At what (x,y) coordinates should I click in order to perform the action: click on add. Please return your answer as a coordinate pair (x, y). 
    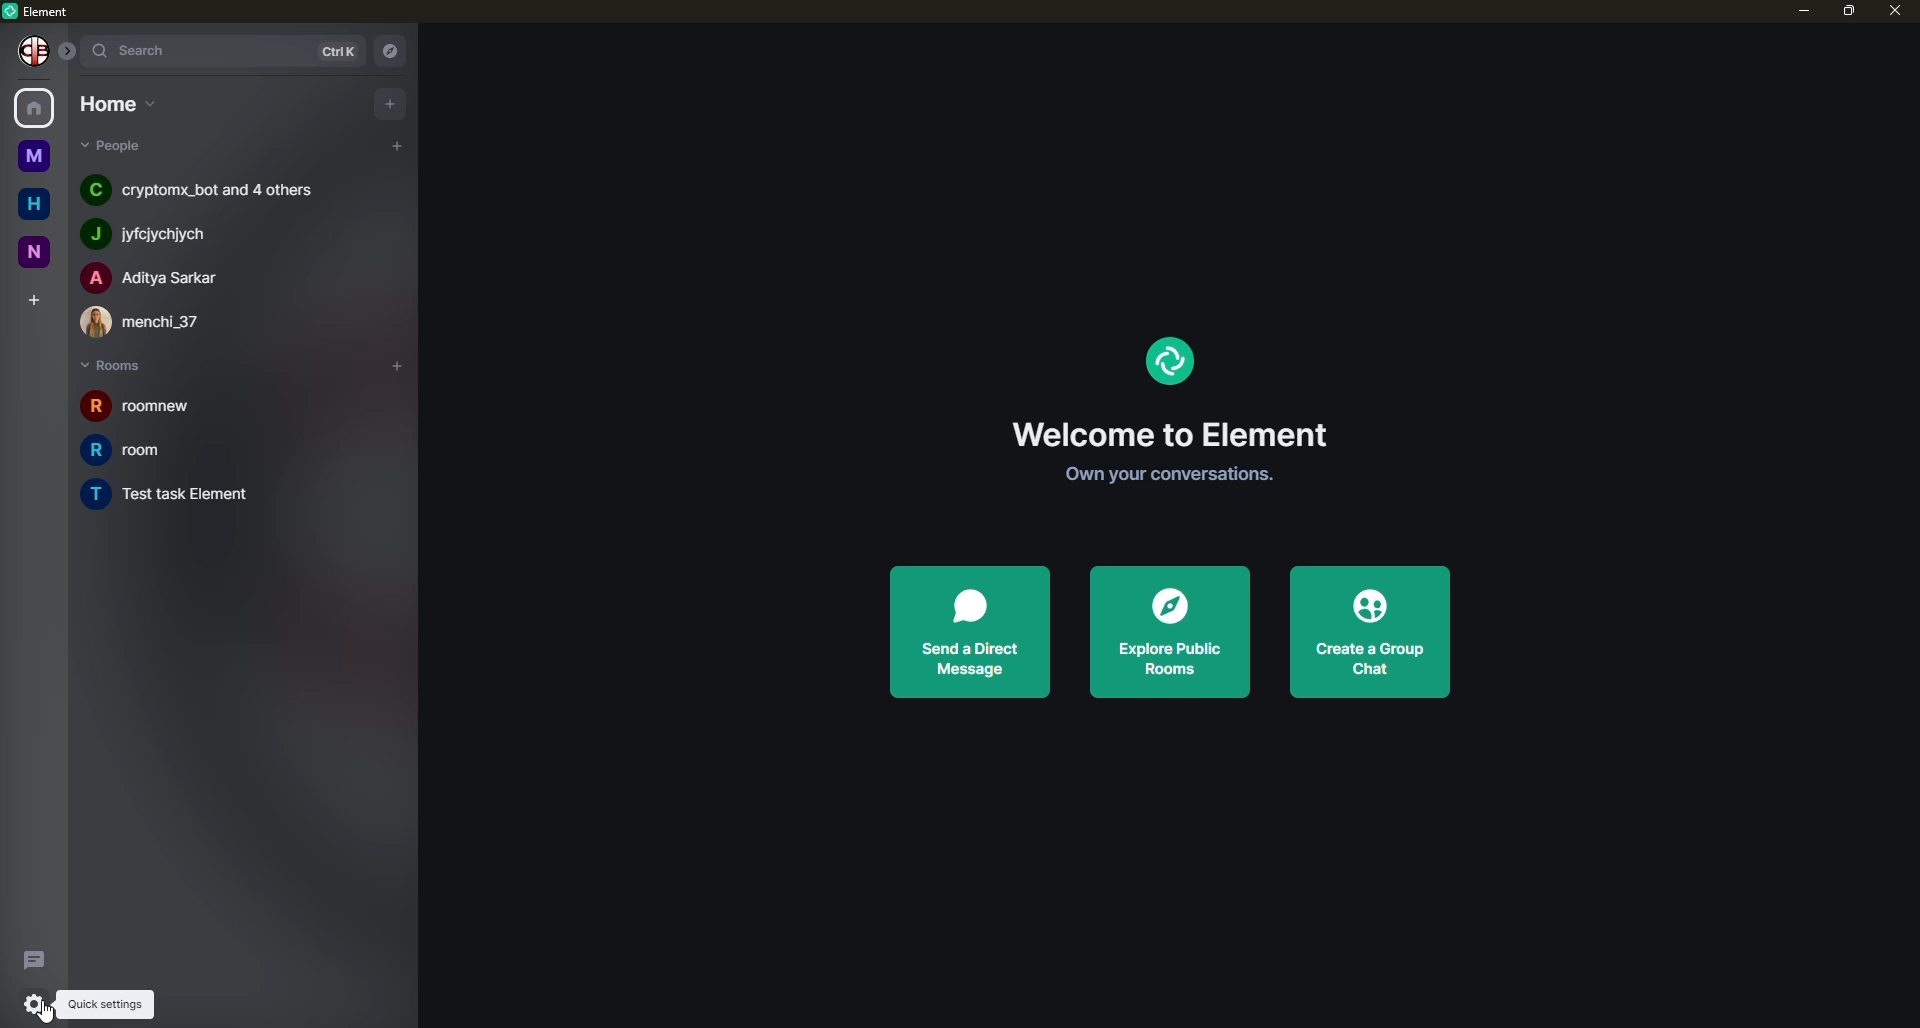
    Looking at the image, I should click on (391, 102).